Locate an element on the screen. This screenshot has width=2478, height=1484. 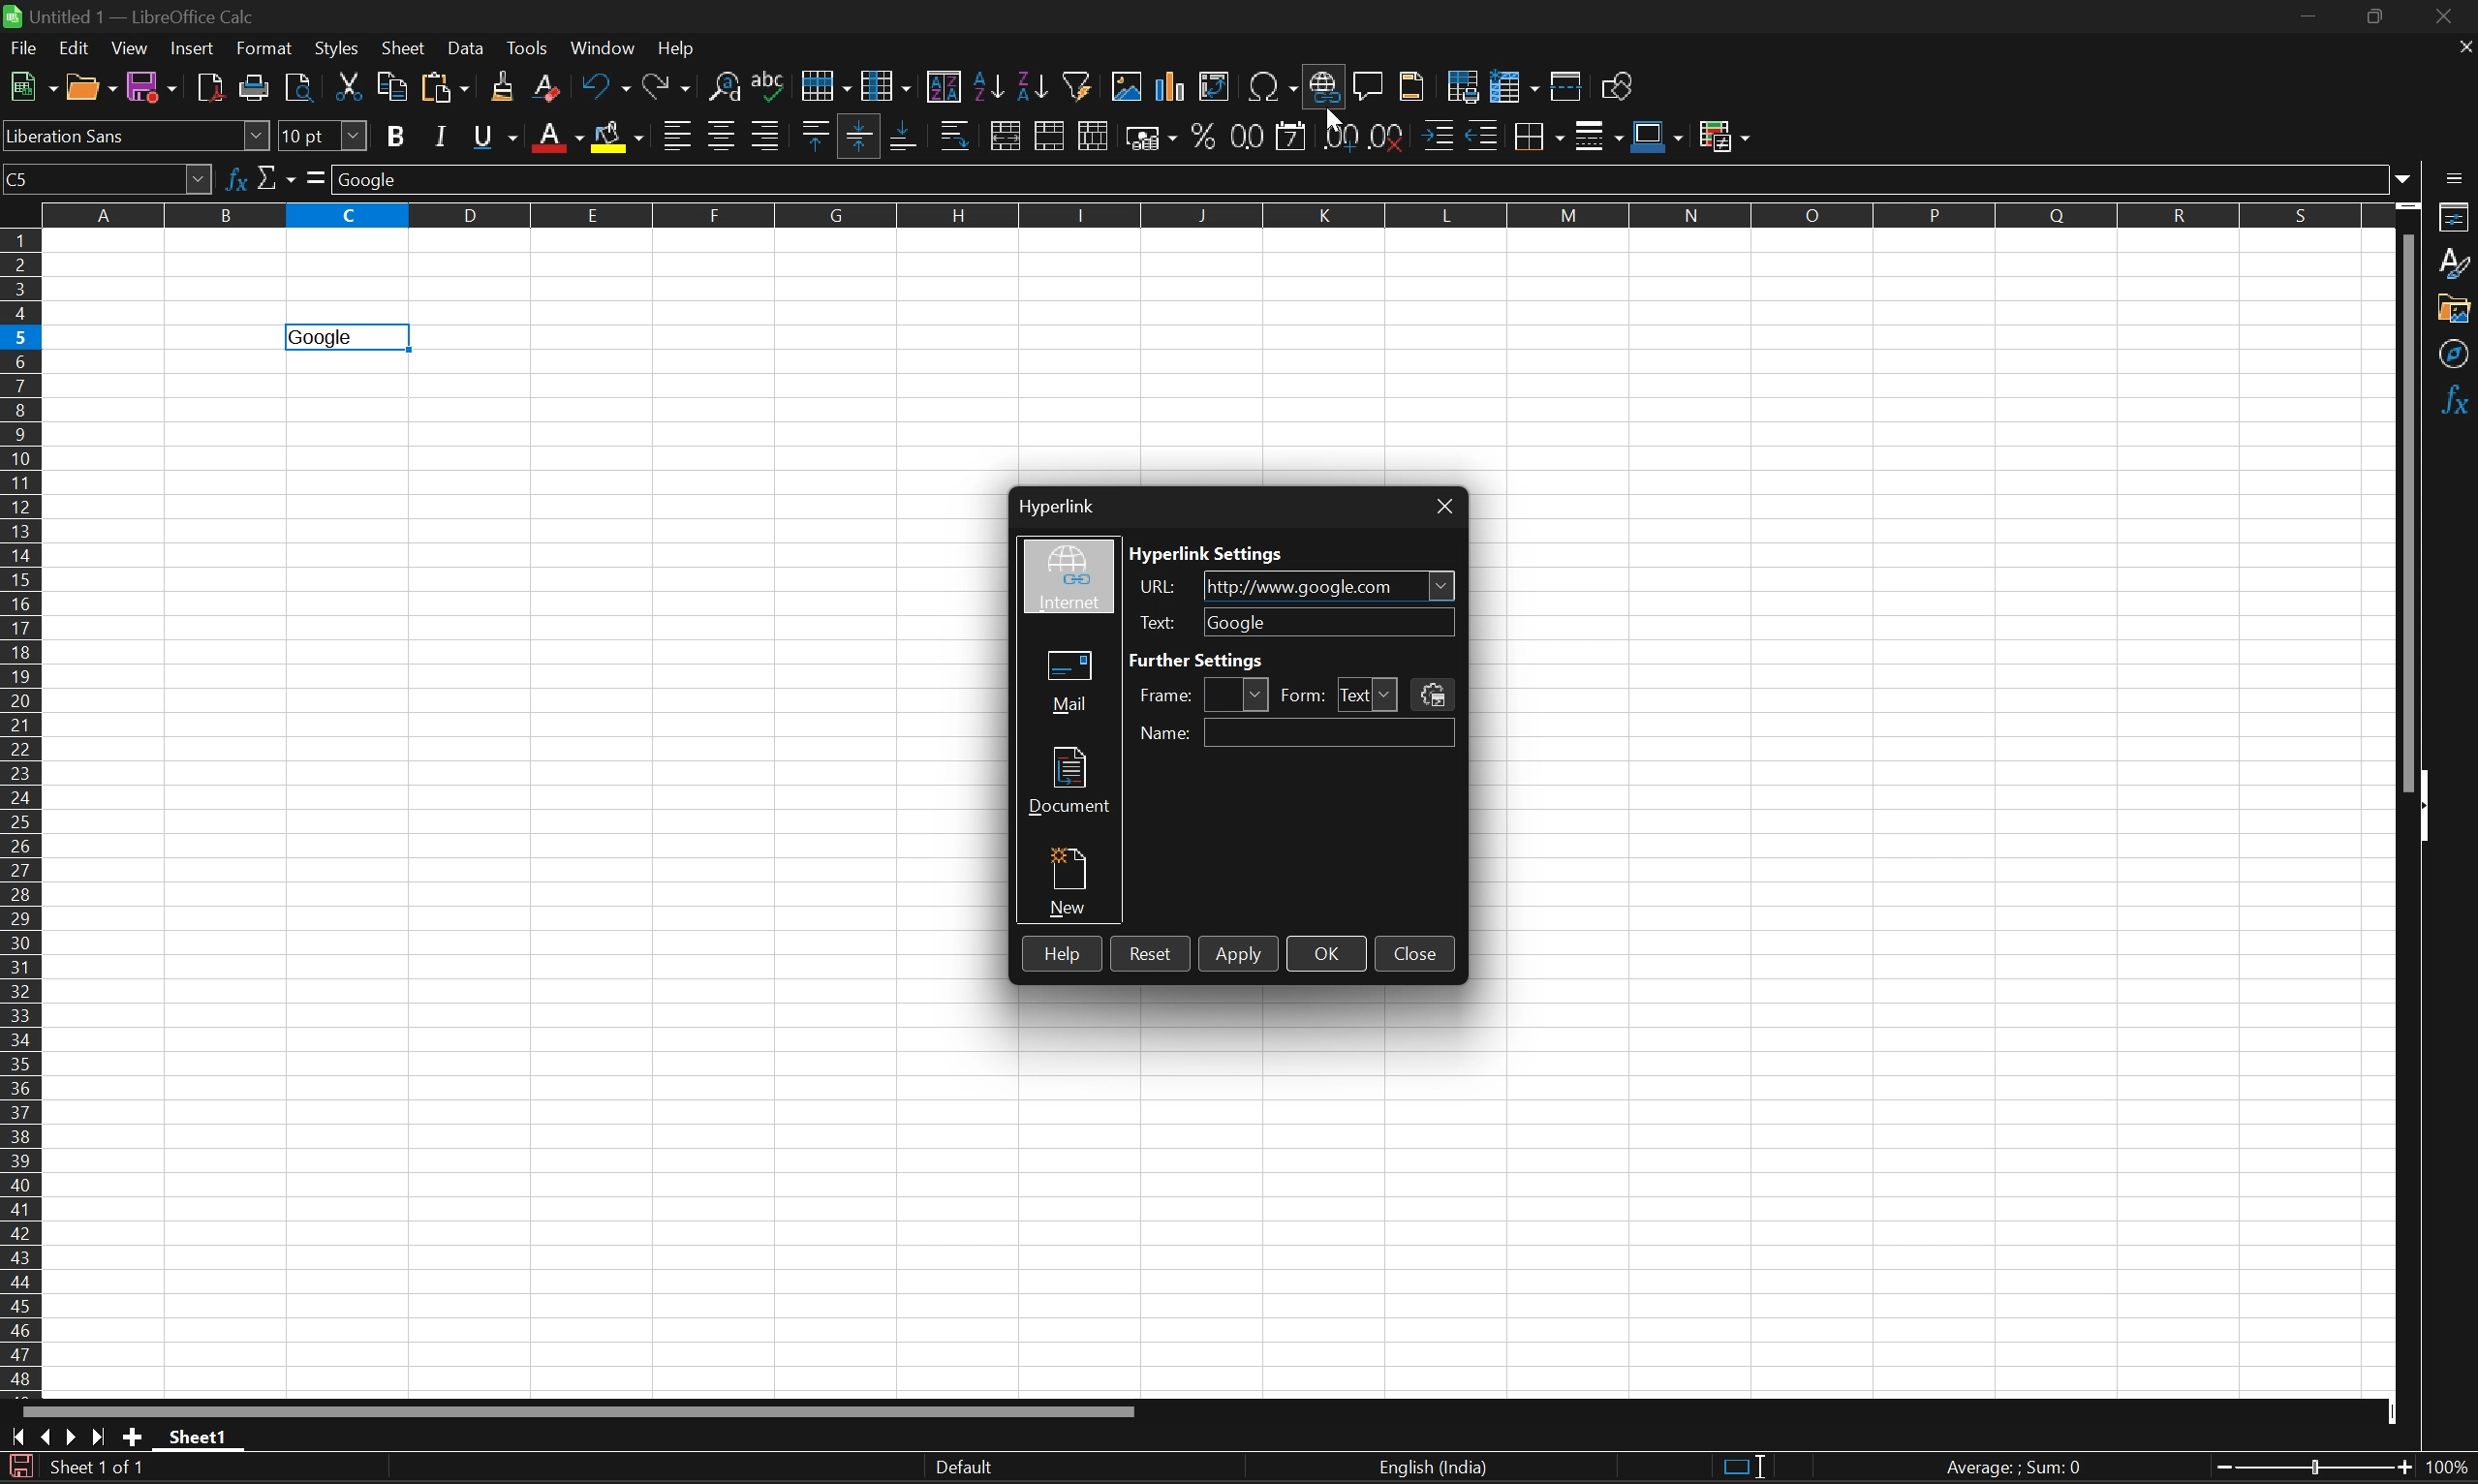
Untitled1 - LibreOffice Calc is located at coordinates (130, 14).